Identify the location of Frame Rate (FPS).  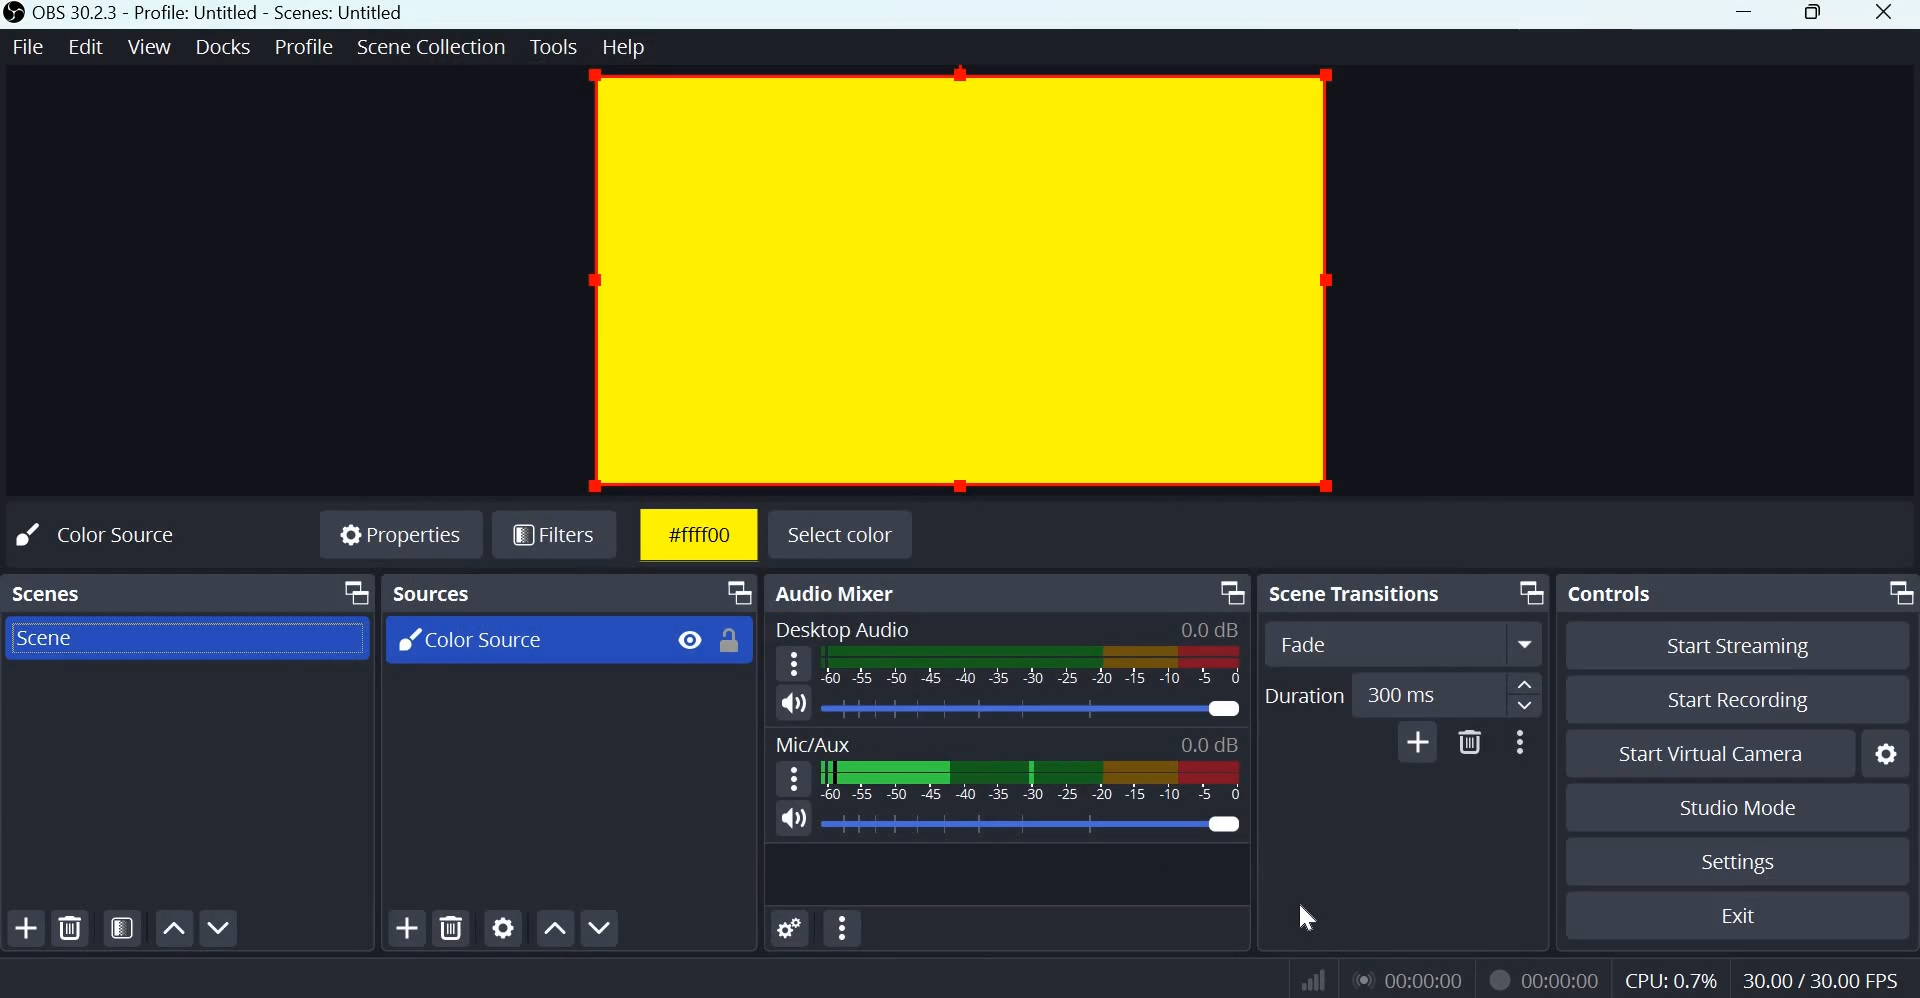
(1815, 978).